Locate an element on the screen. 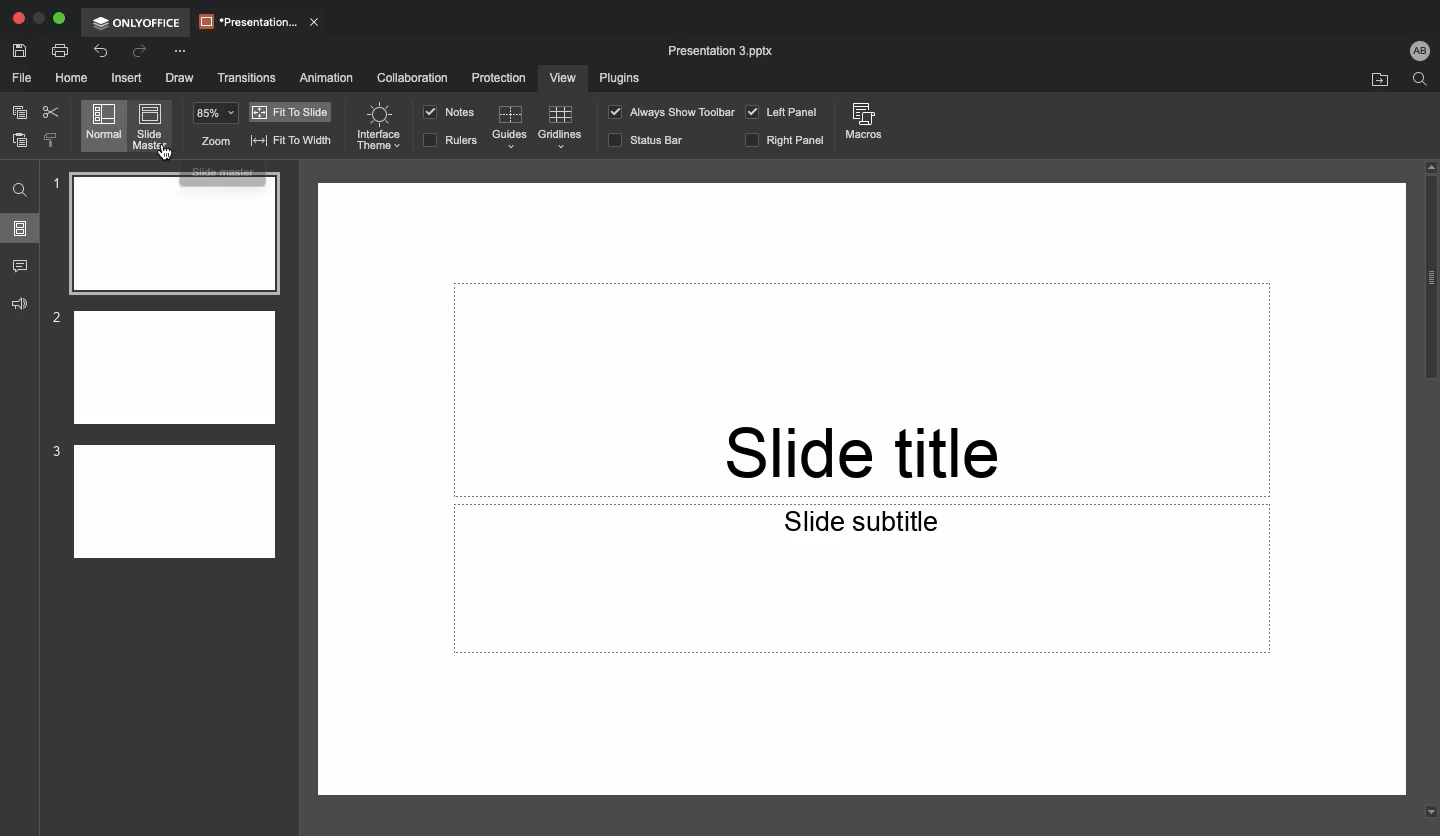 This screenshot has width=1440, height=836. Expand is located at coordinates (59, 19).